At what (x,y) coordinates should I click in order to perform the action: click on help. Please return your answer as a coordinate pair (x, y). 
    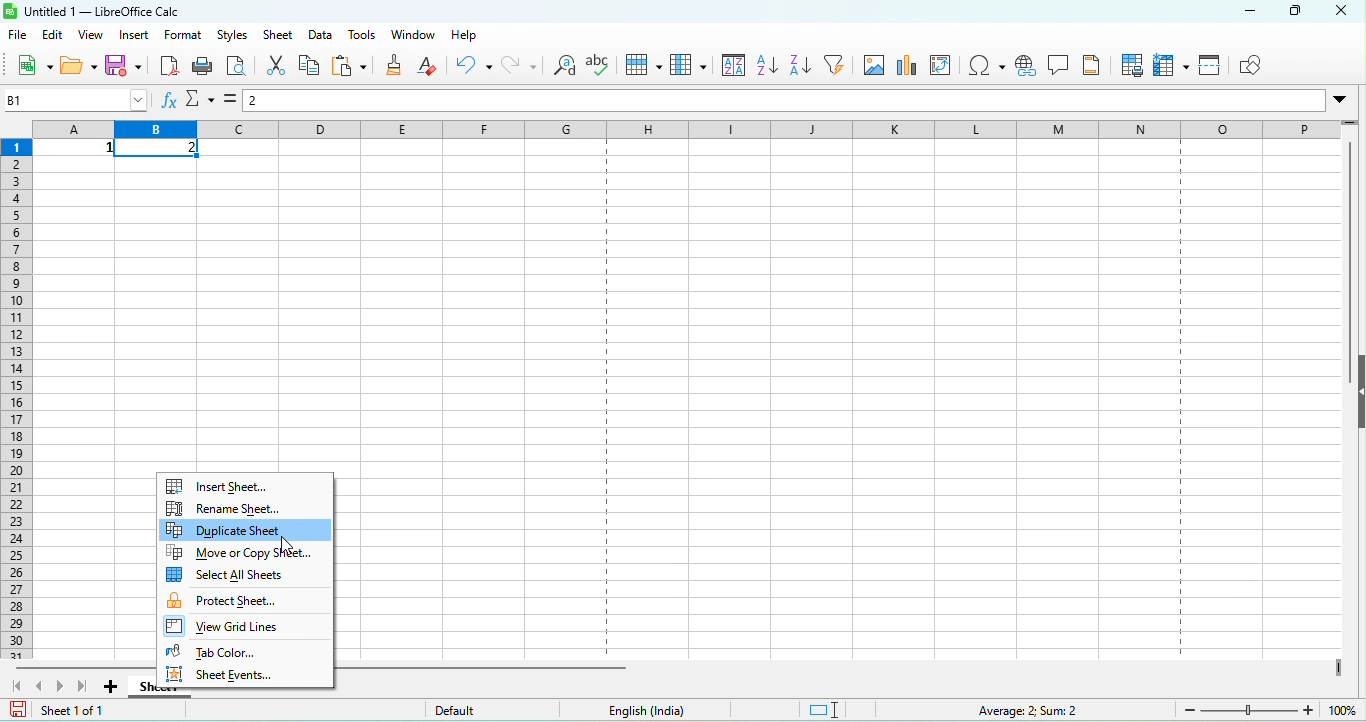
    Looking at the image, I should click on (468, 37).